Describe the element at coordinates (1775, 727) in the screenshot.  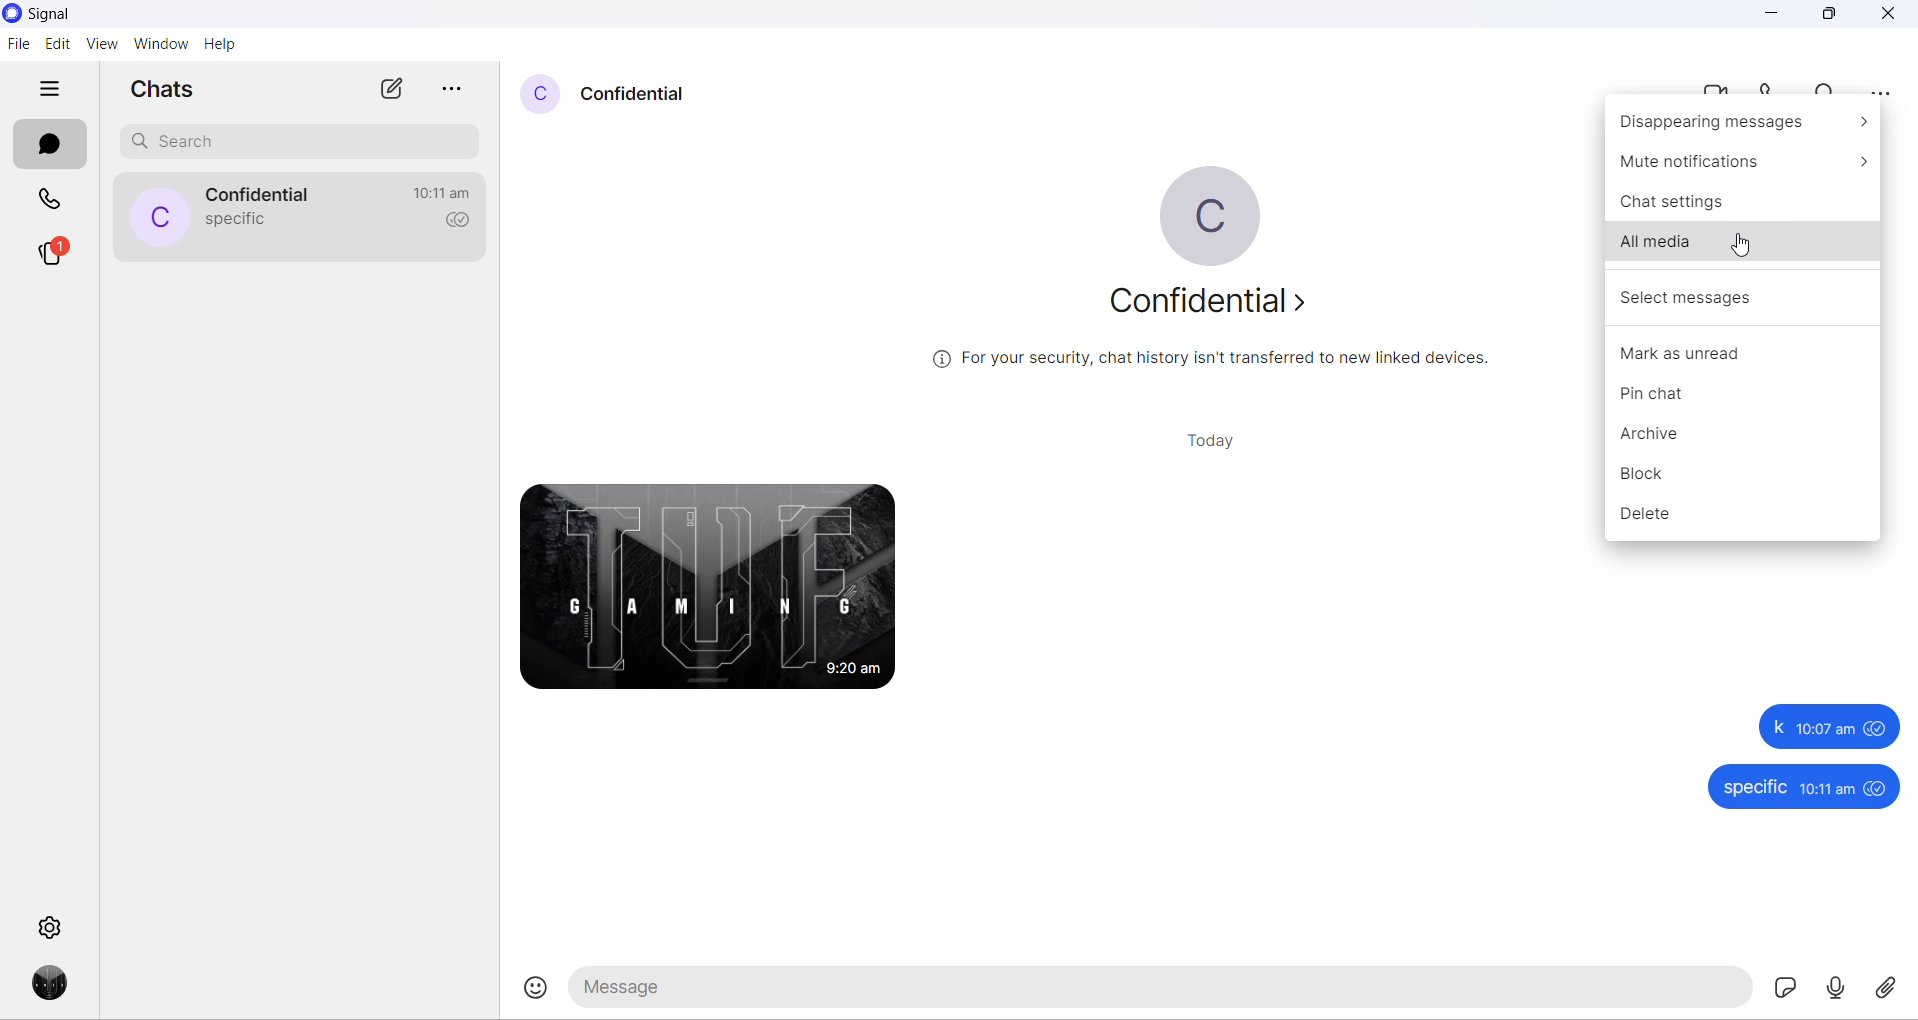
I see `k` at that location.